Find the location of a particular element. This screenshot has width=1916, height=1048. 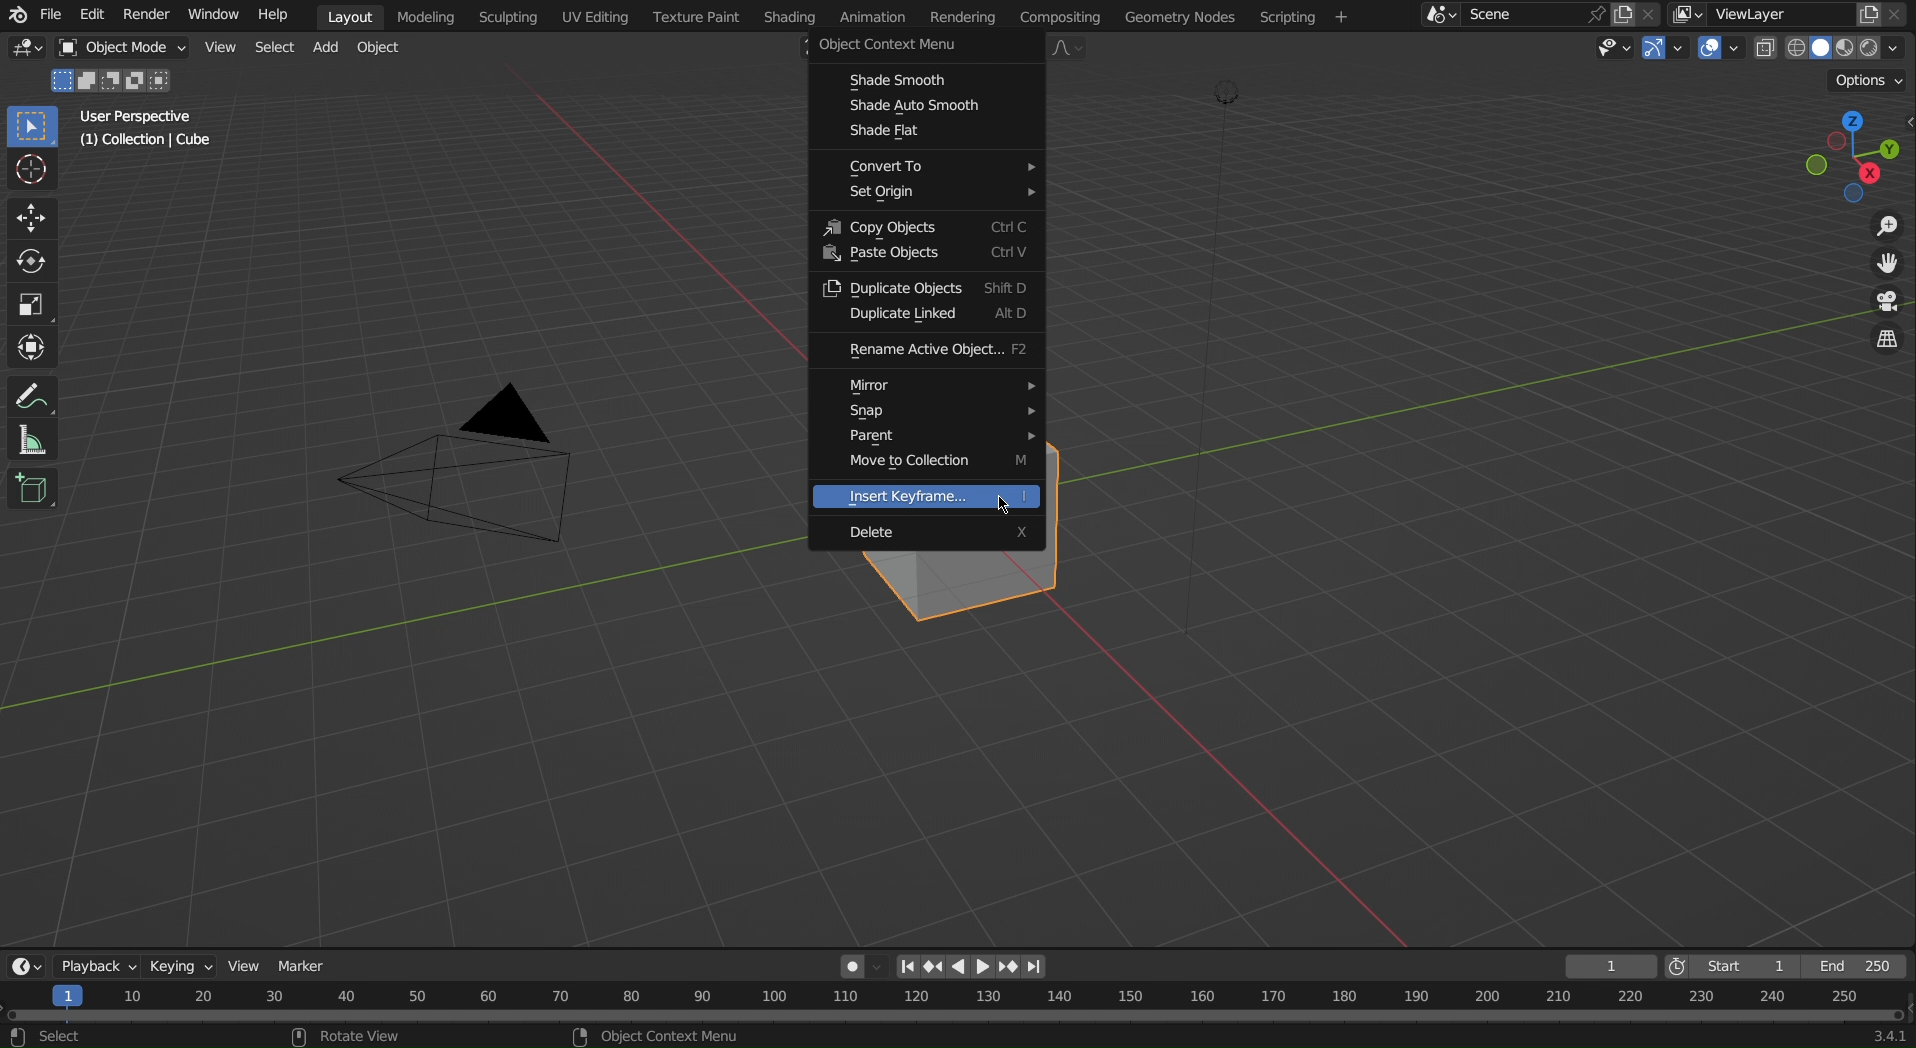

Object 1 is located at coordinates (111, 77).